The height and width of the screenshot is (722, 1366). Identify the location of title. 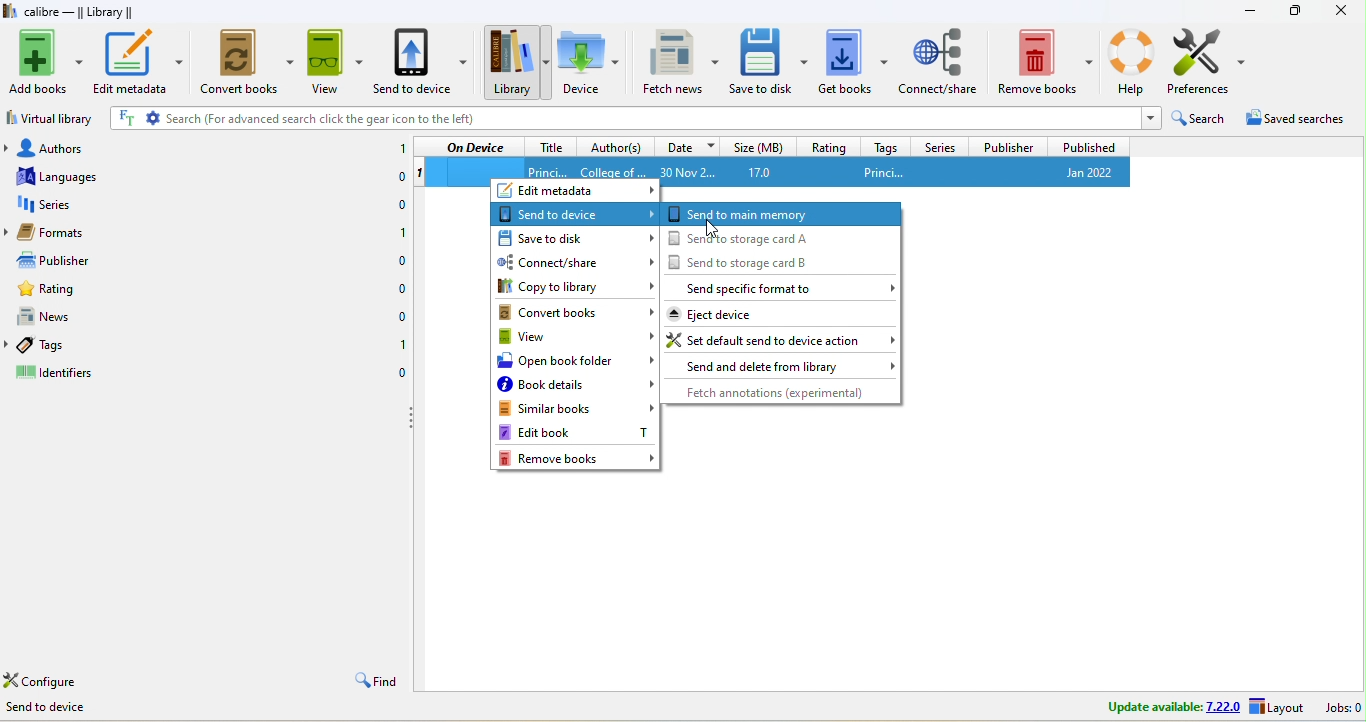
(547, 168).